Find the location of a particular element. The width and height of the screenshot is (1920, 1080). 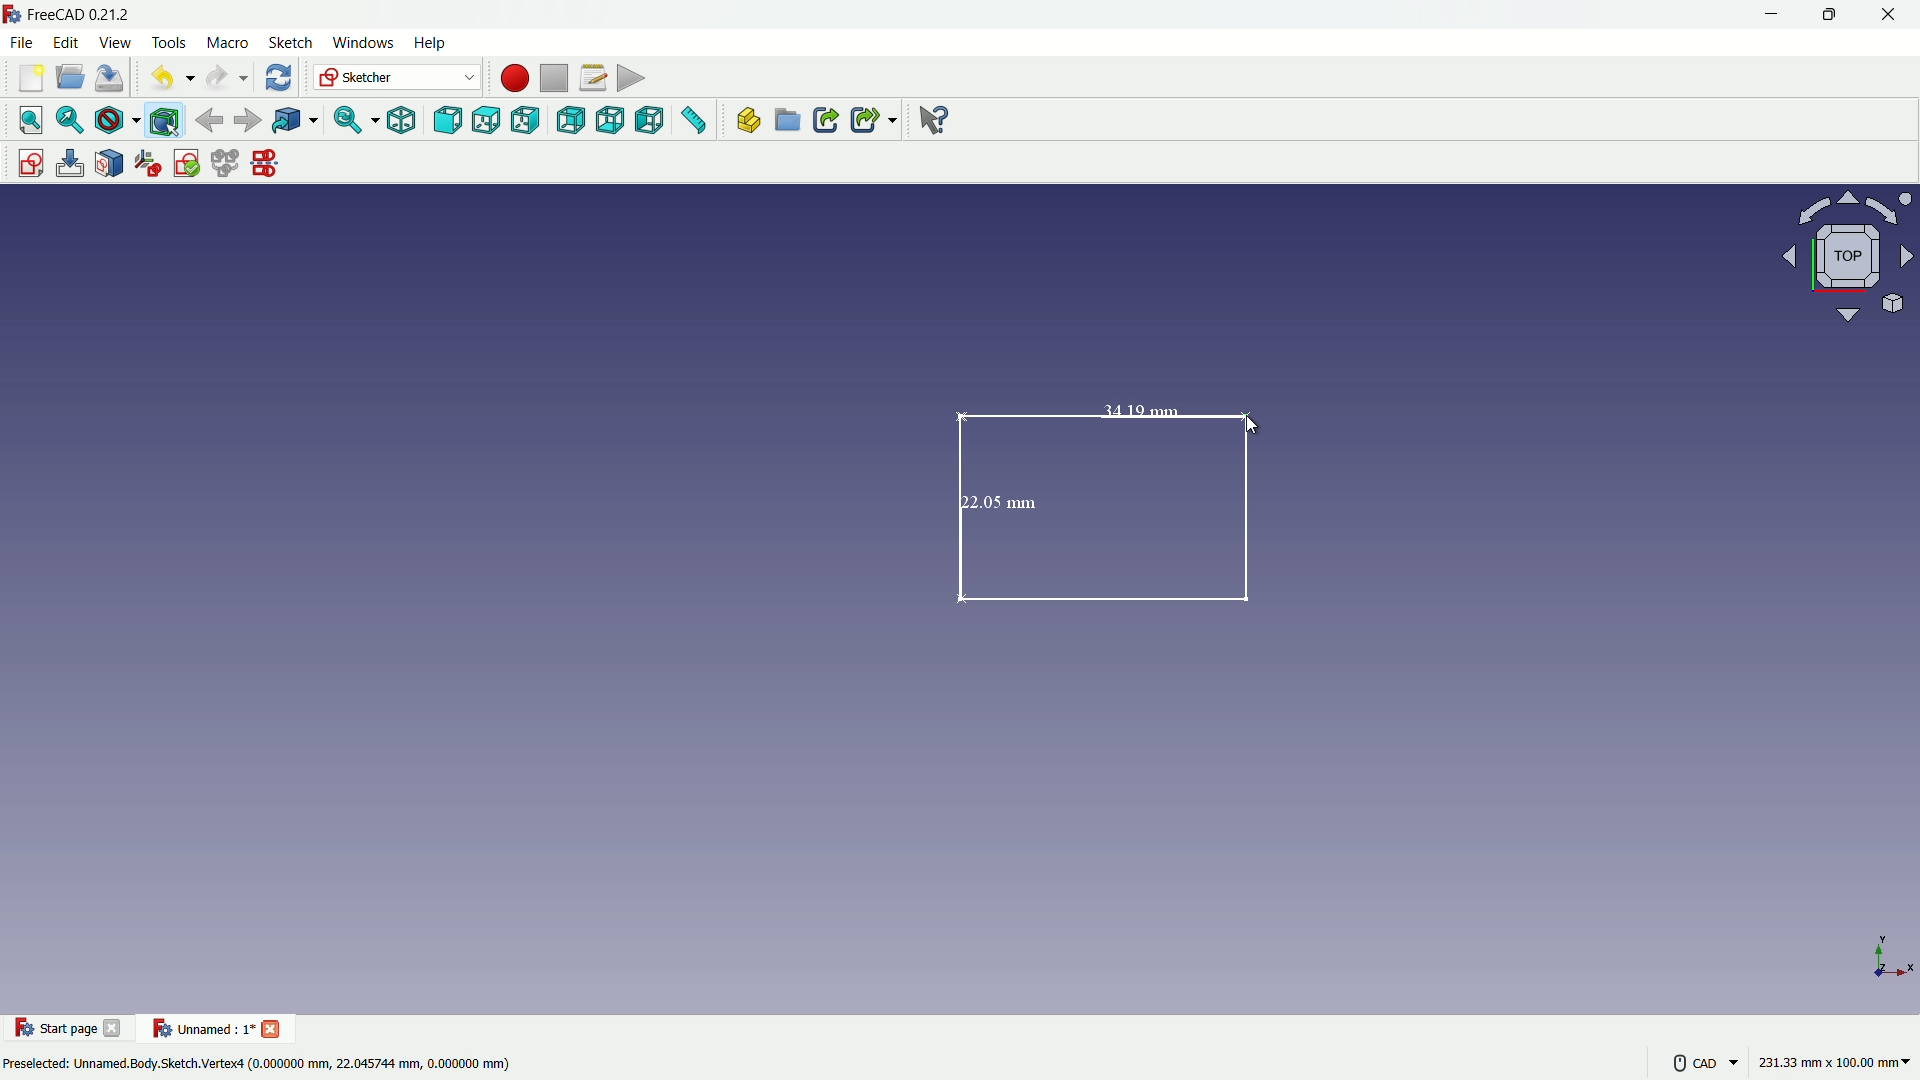

help extension is located at coordinates (935, 121).